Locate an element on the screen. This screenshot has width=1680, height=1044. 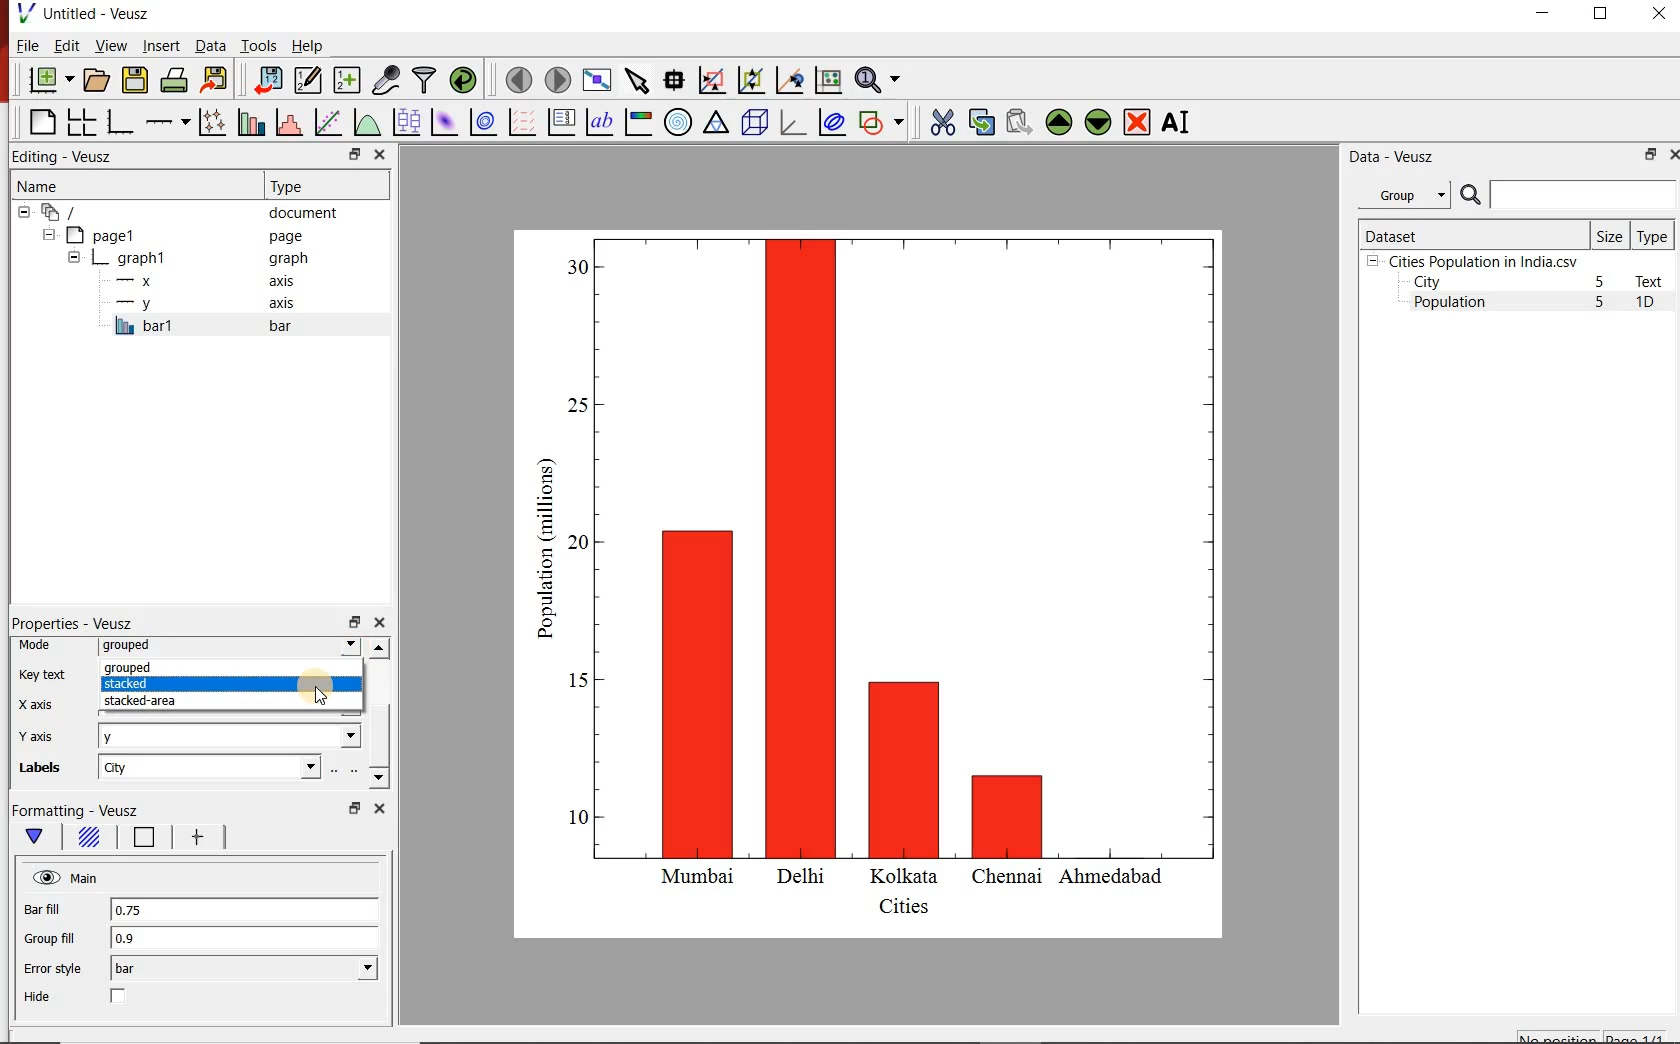
paste widget from the clipboard is located at coordinates (1019, 122).